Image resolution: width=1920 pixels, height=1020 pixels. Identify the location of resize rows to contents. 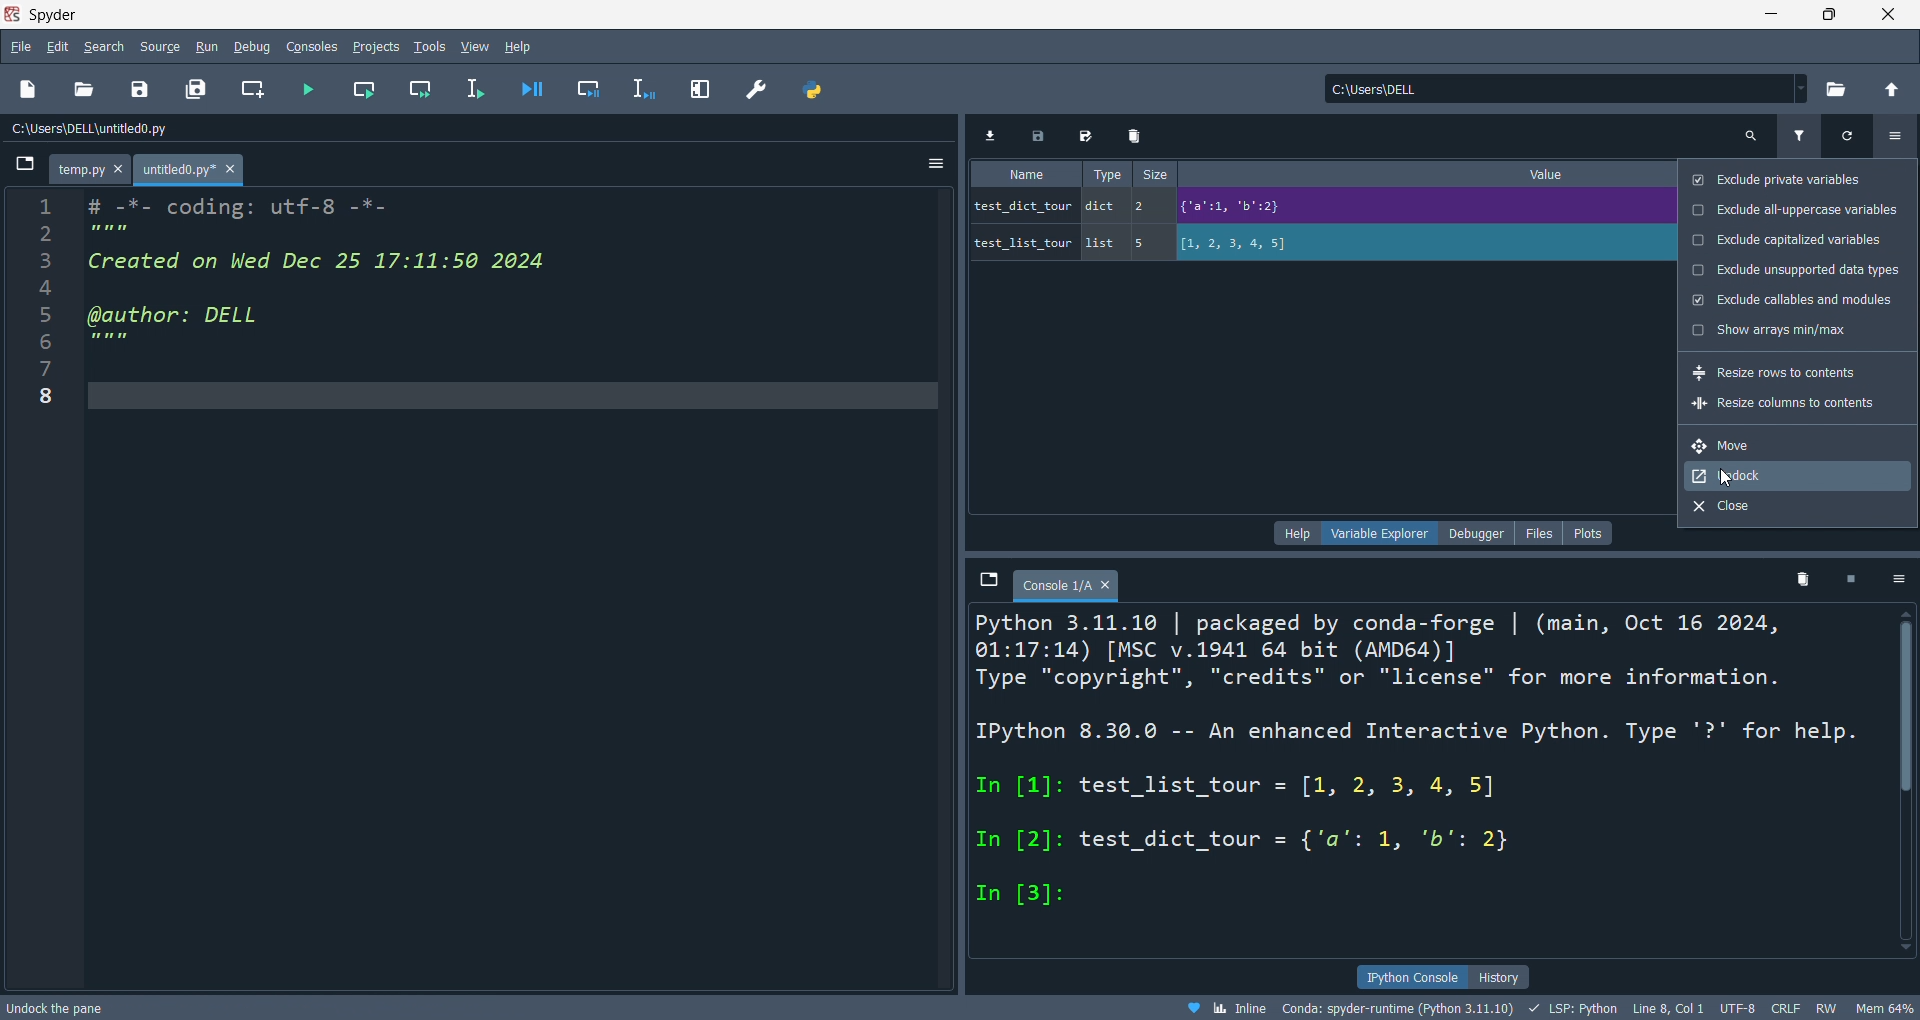
(1778, 372).